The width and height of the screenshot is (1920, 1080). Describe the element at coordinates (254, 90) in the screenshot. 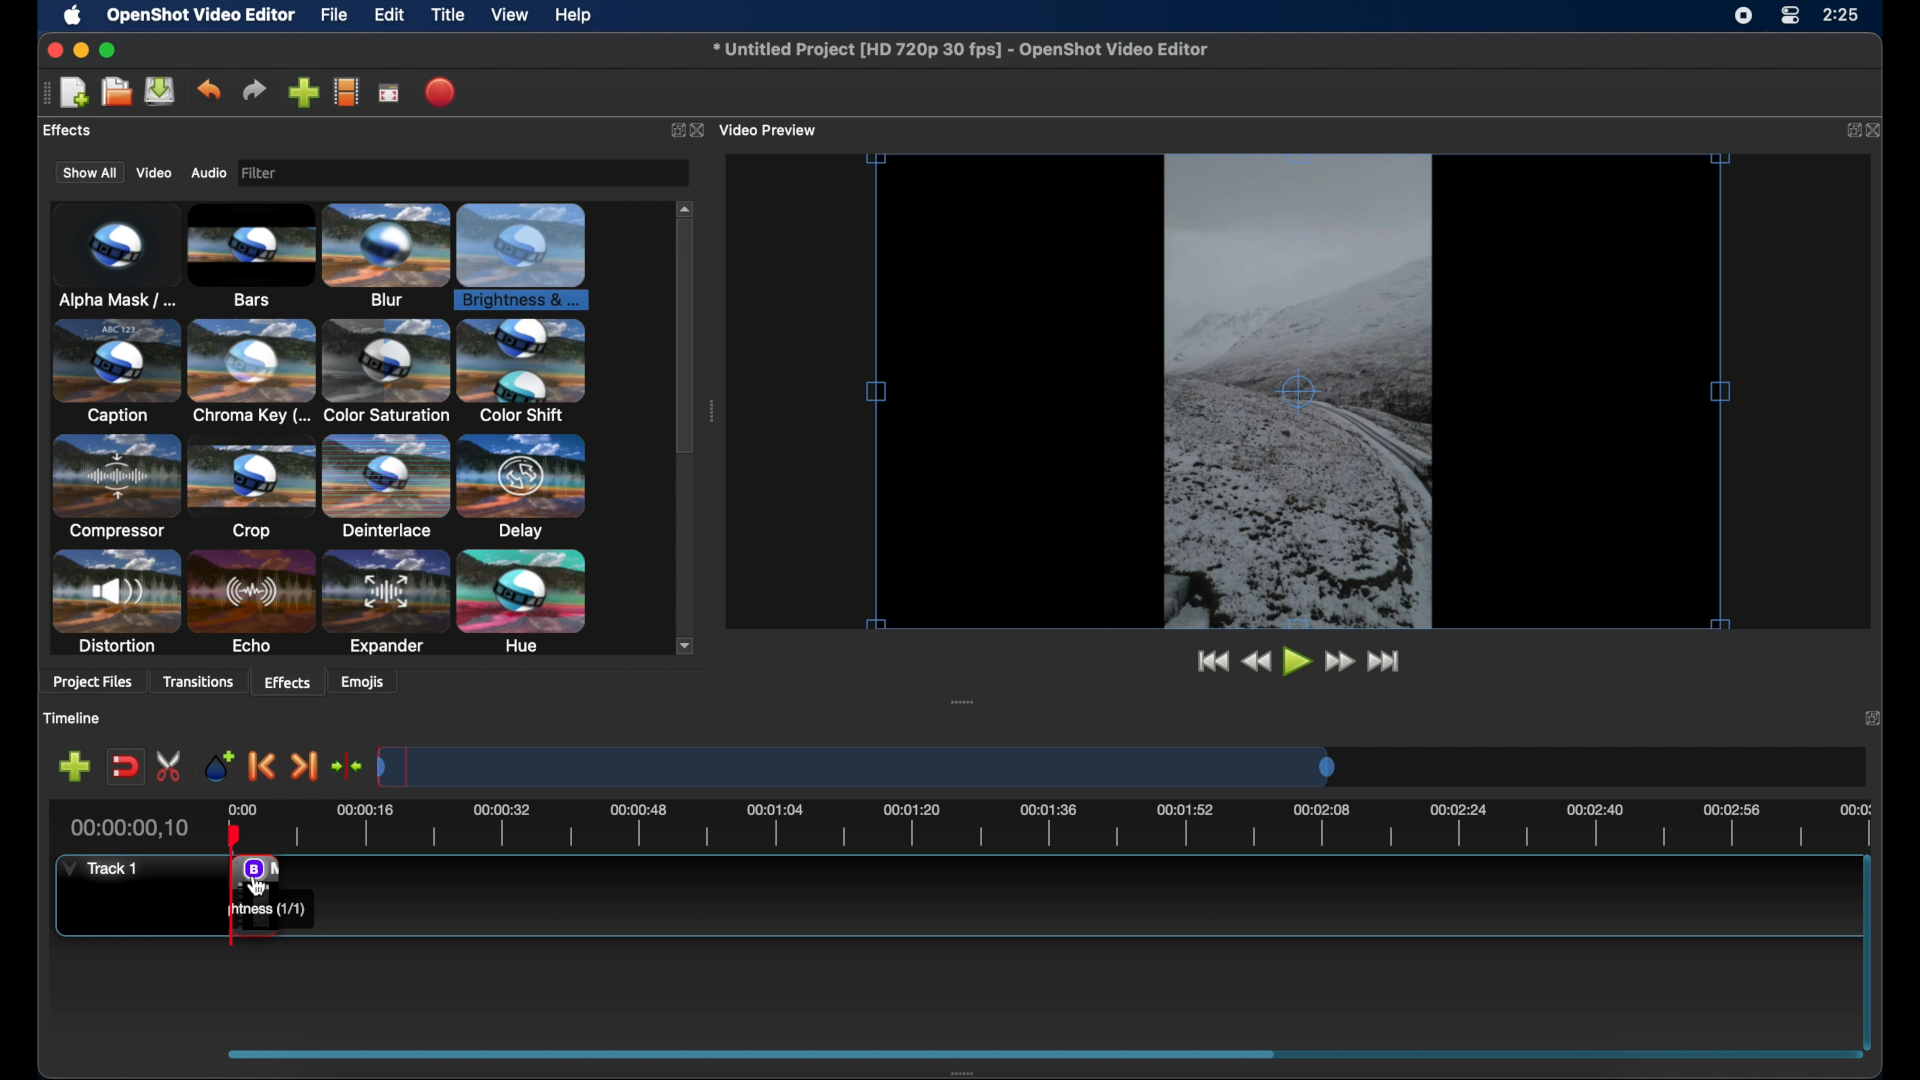

I see `redo` at that location.